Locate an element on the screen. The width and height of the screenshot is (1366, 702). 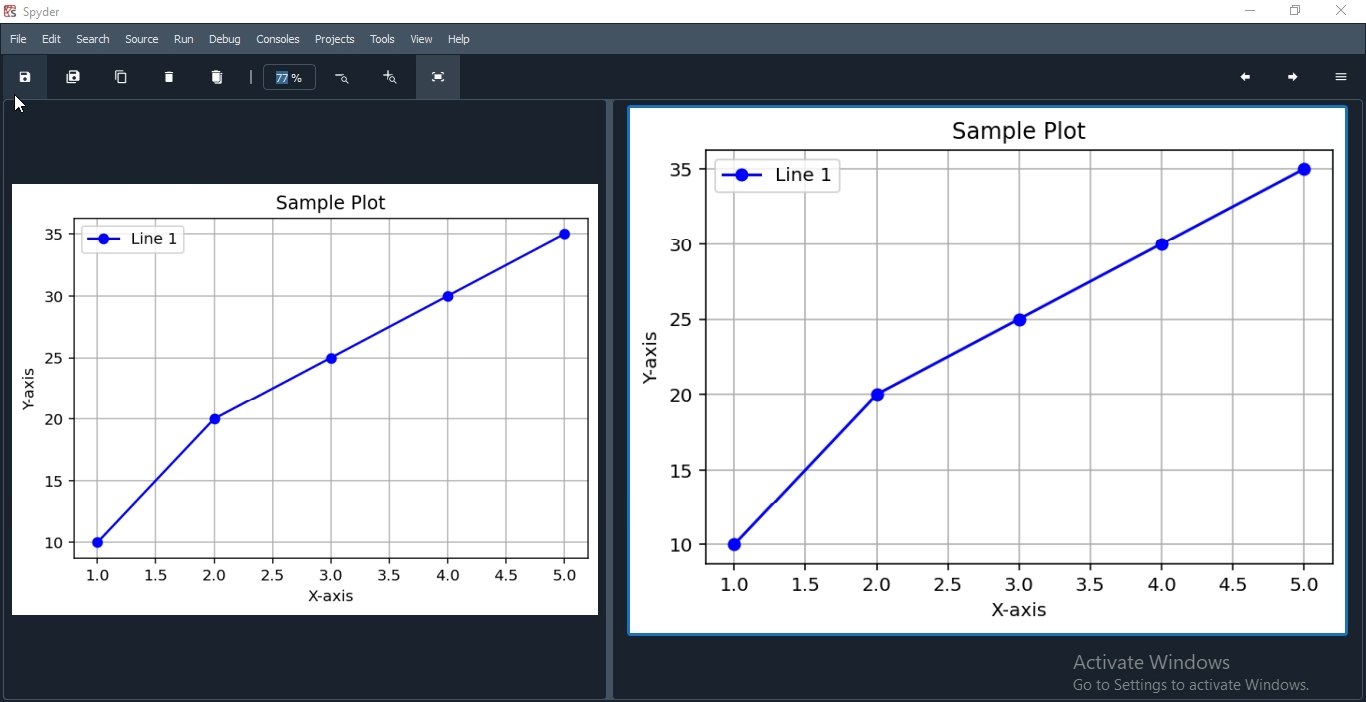
copy is located at coordinates (120, 77).